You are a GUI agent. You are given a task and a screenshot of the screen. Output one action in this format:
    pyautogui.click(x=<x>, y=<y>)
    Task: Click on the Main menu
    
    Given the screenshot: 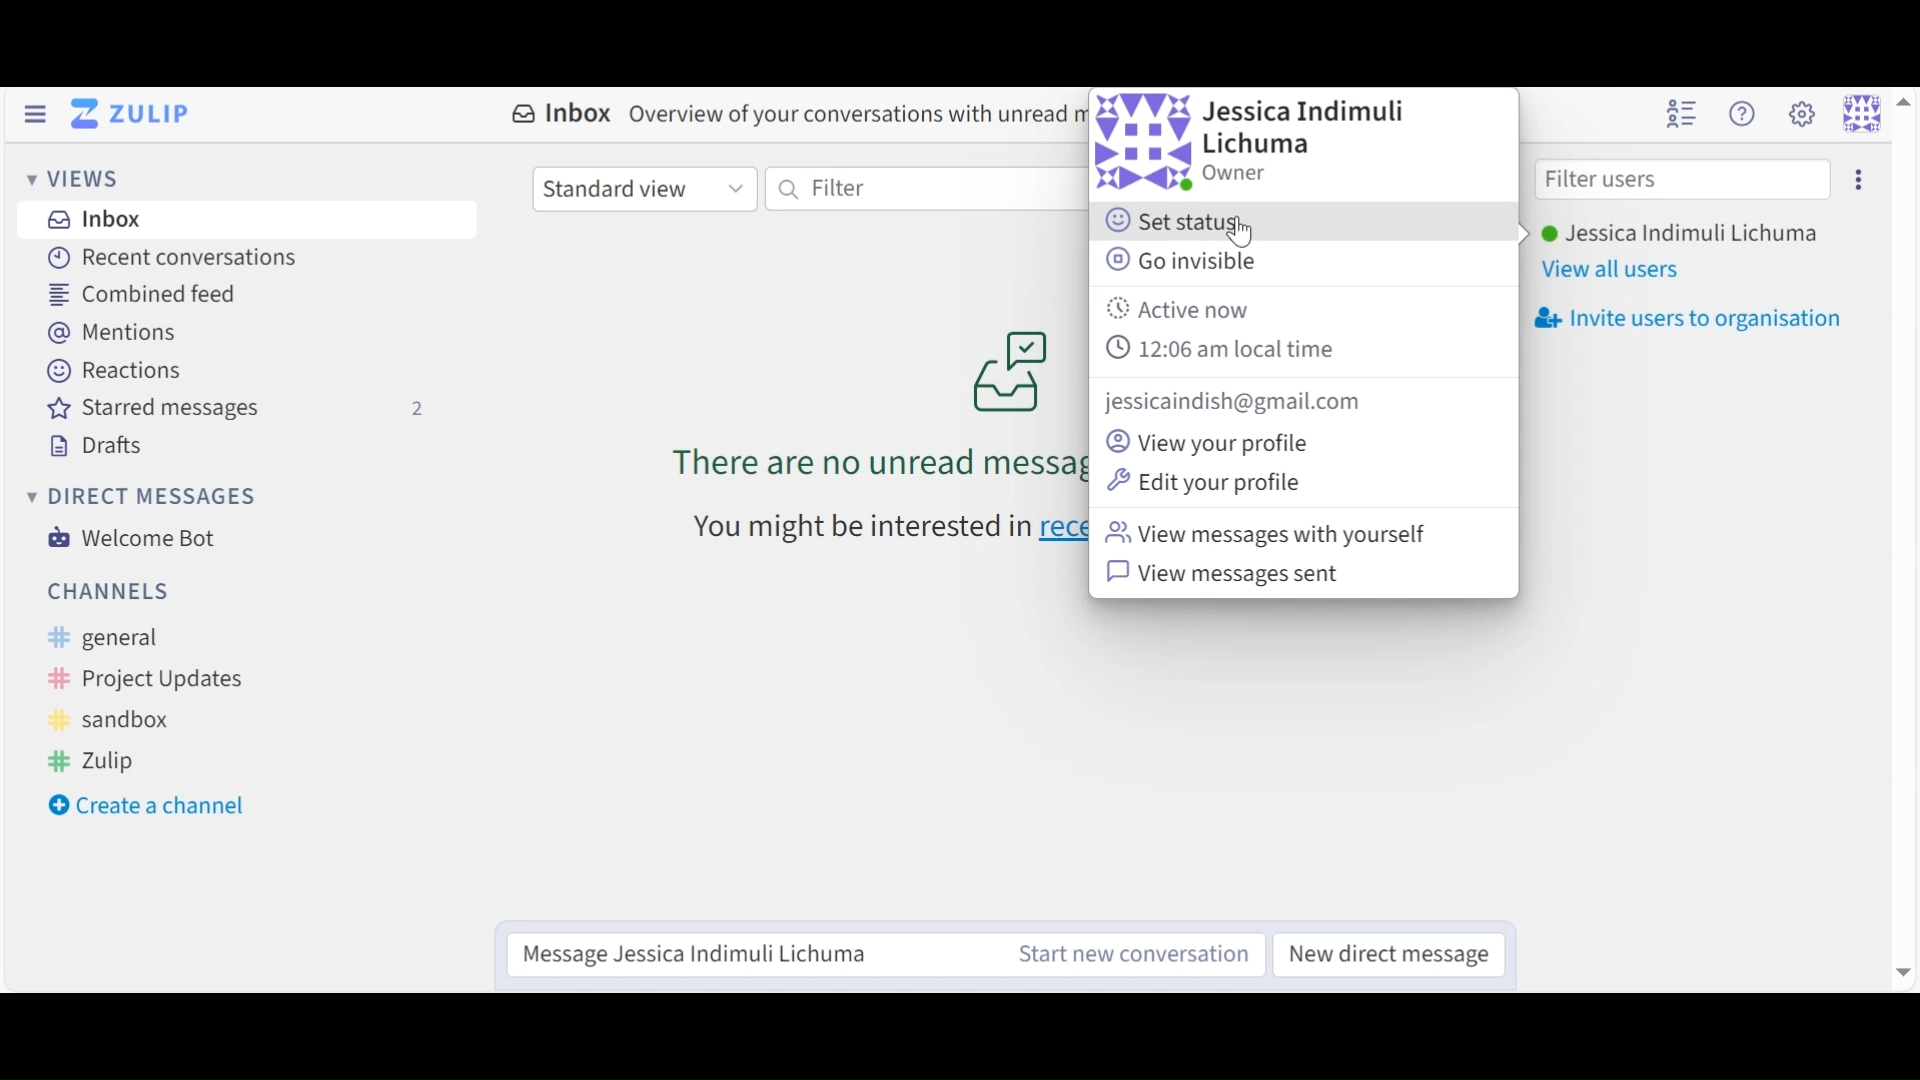 What is the action you would take?
    pyautogui.click(x=1801, y=113)
    